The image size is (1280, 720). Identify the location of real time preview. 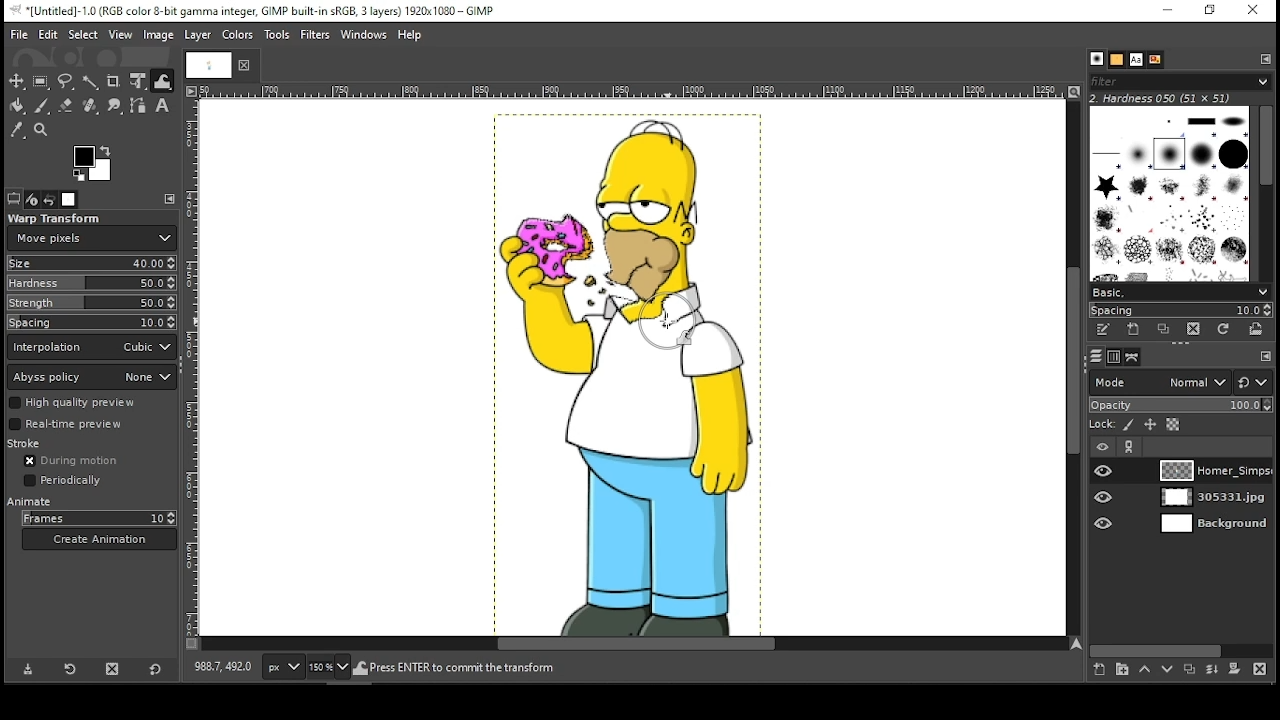
(91, 424).